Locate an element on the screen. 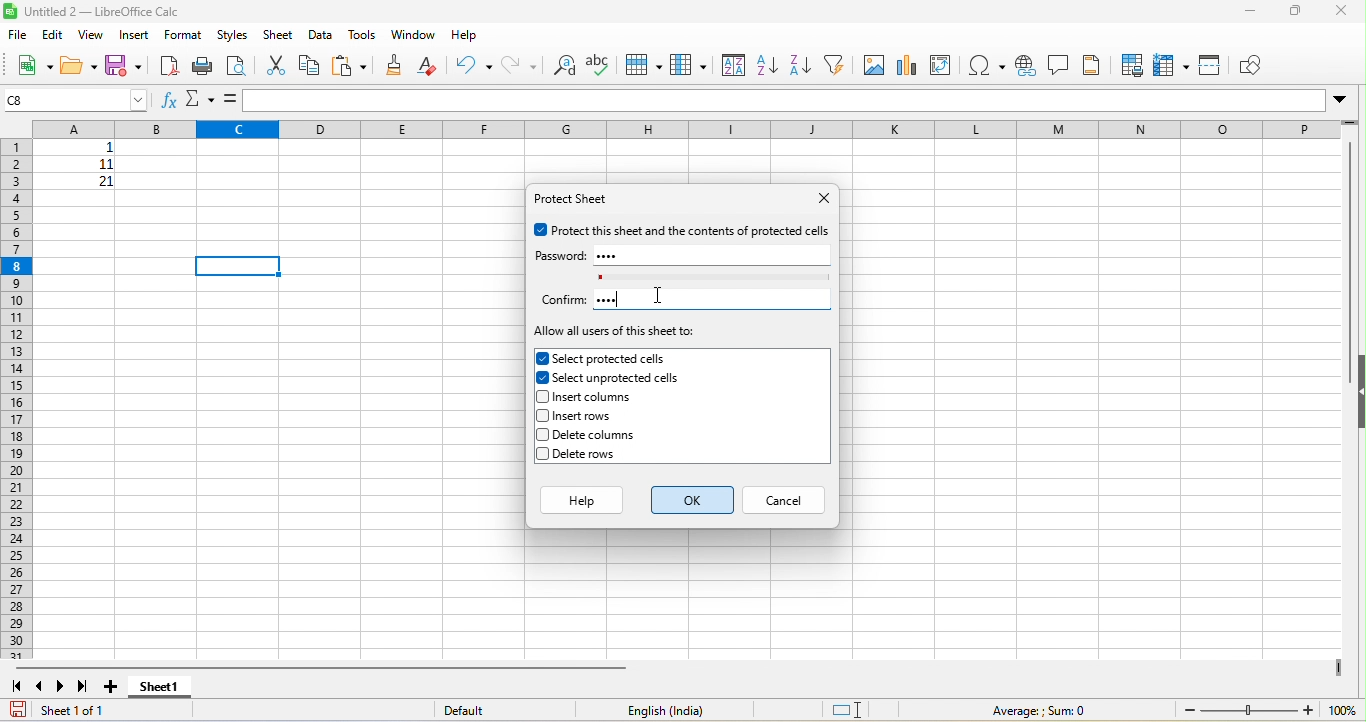 This screenshot has width=1366, height=722. function wizard is located at coordinates (169, 102).